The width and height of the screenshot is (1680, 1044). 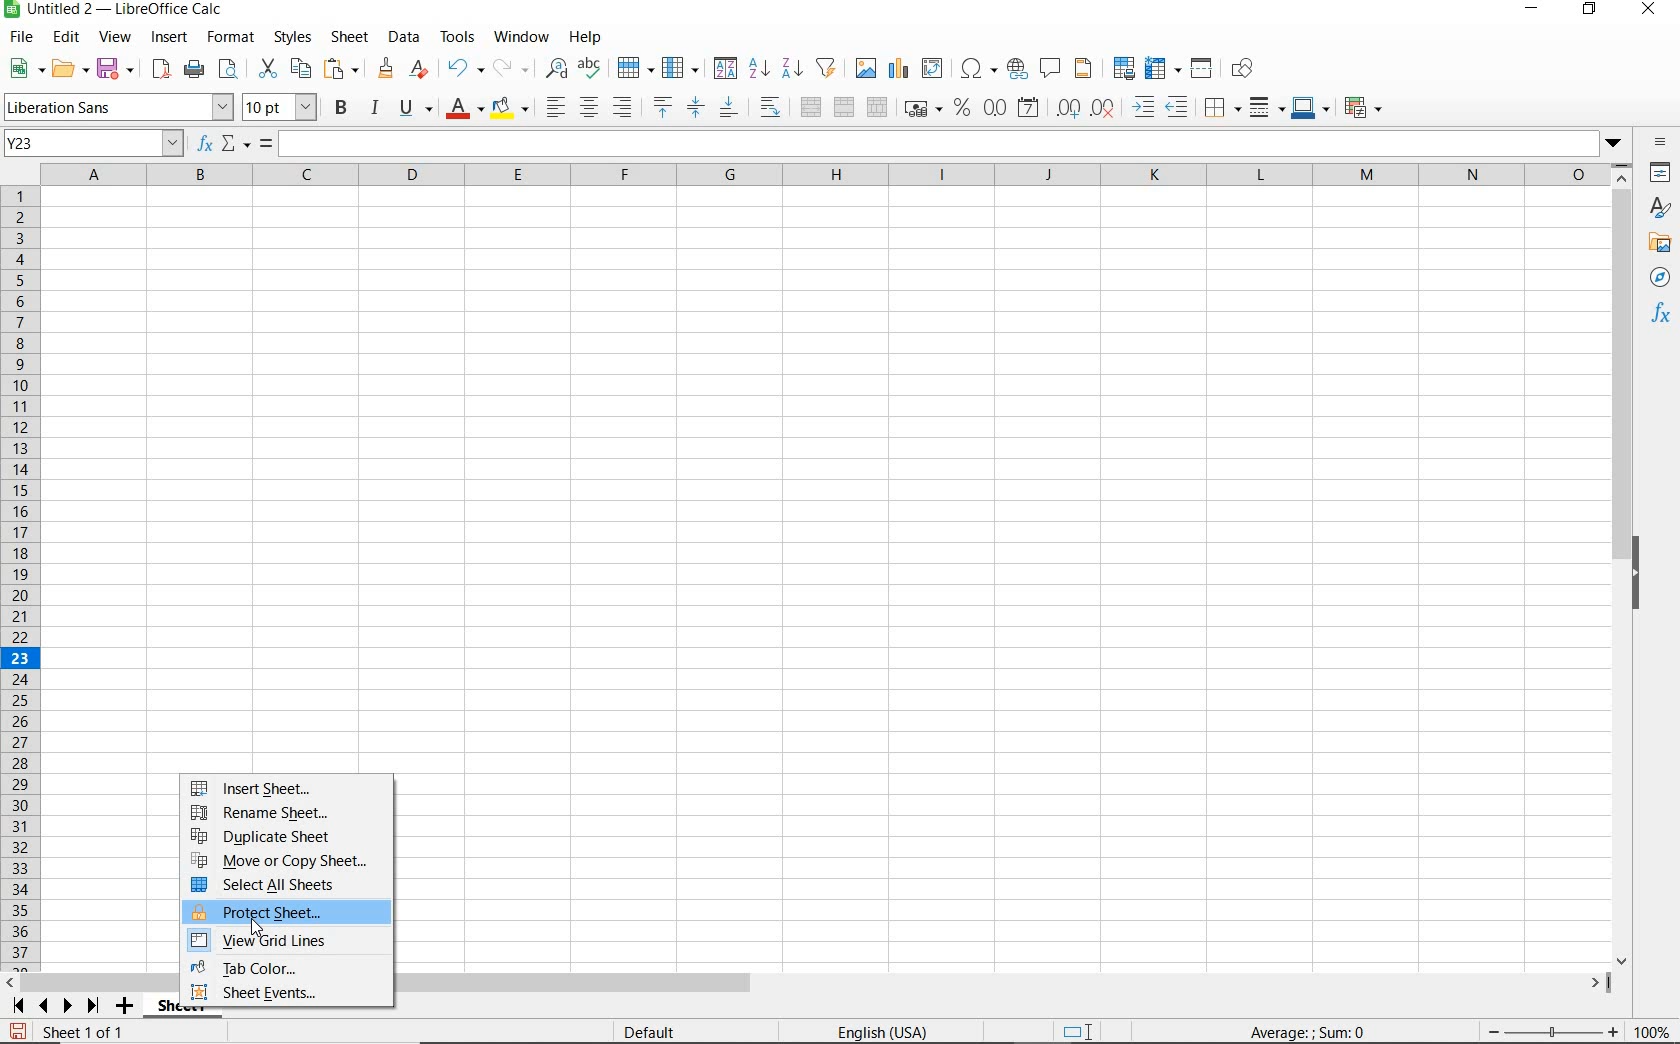 What do you see at coordinates (1309, 107) in the screenshot?
I see `BORDER COLOR` at bounding box center [1309, 107].